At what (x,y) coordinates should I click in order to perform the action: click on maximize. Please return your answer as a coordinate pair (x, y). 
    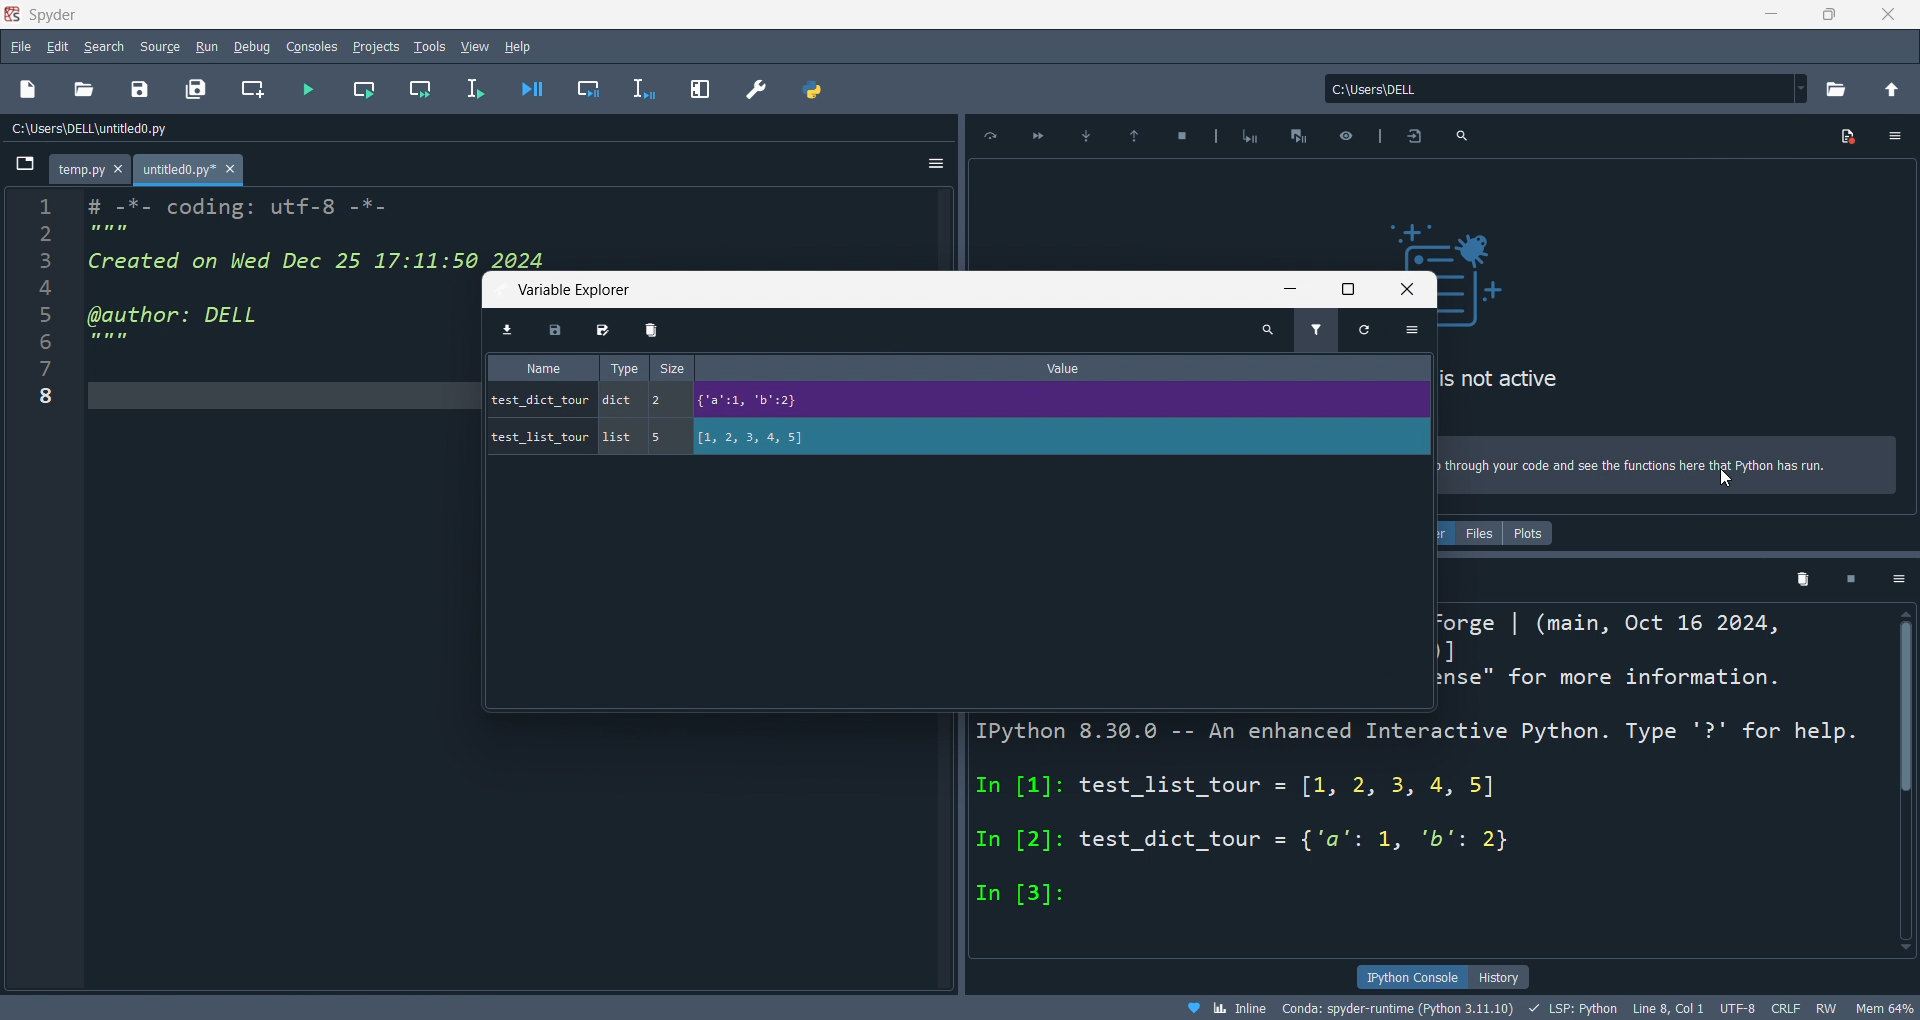
    Looking at the image, I should click on (1344, 291).